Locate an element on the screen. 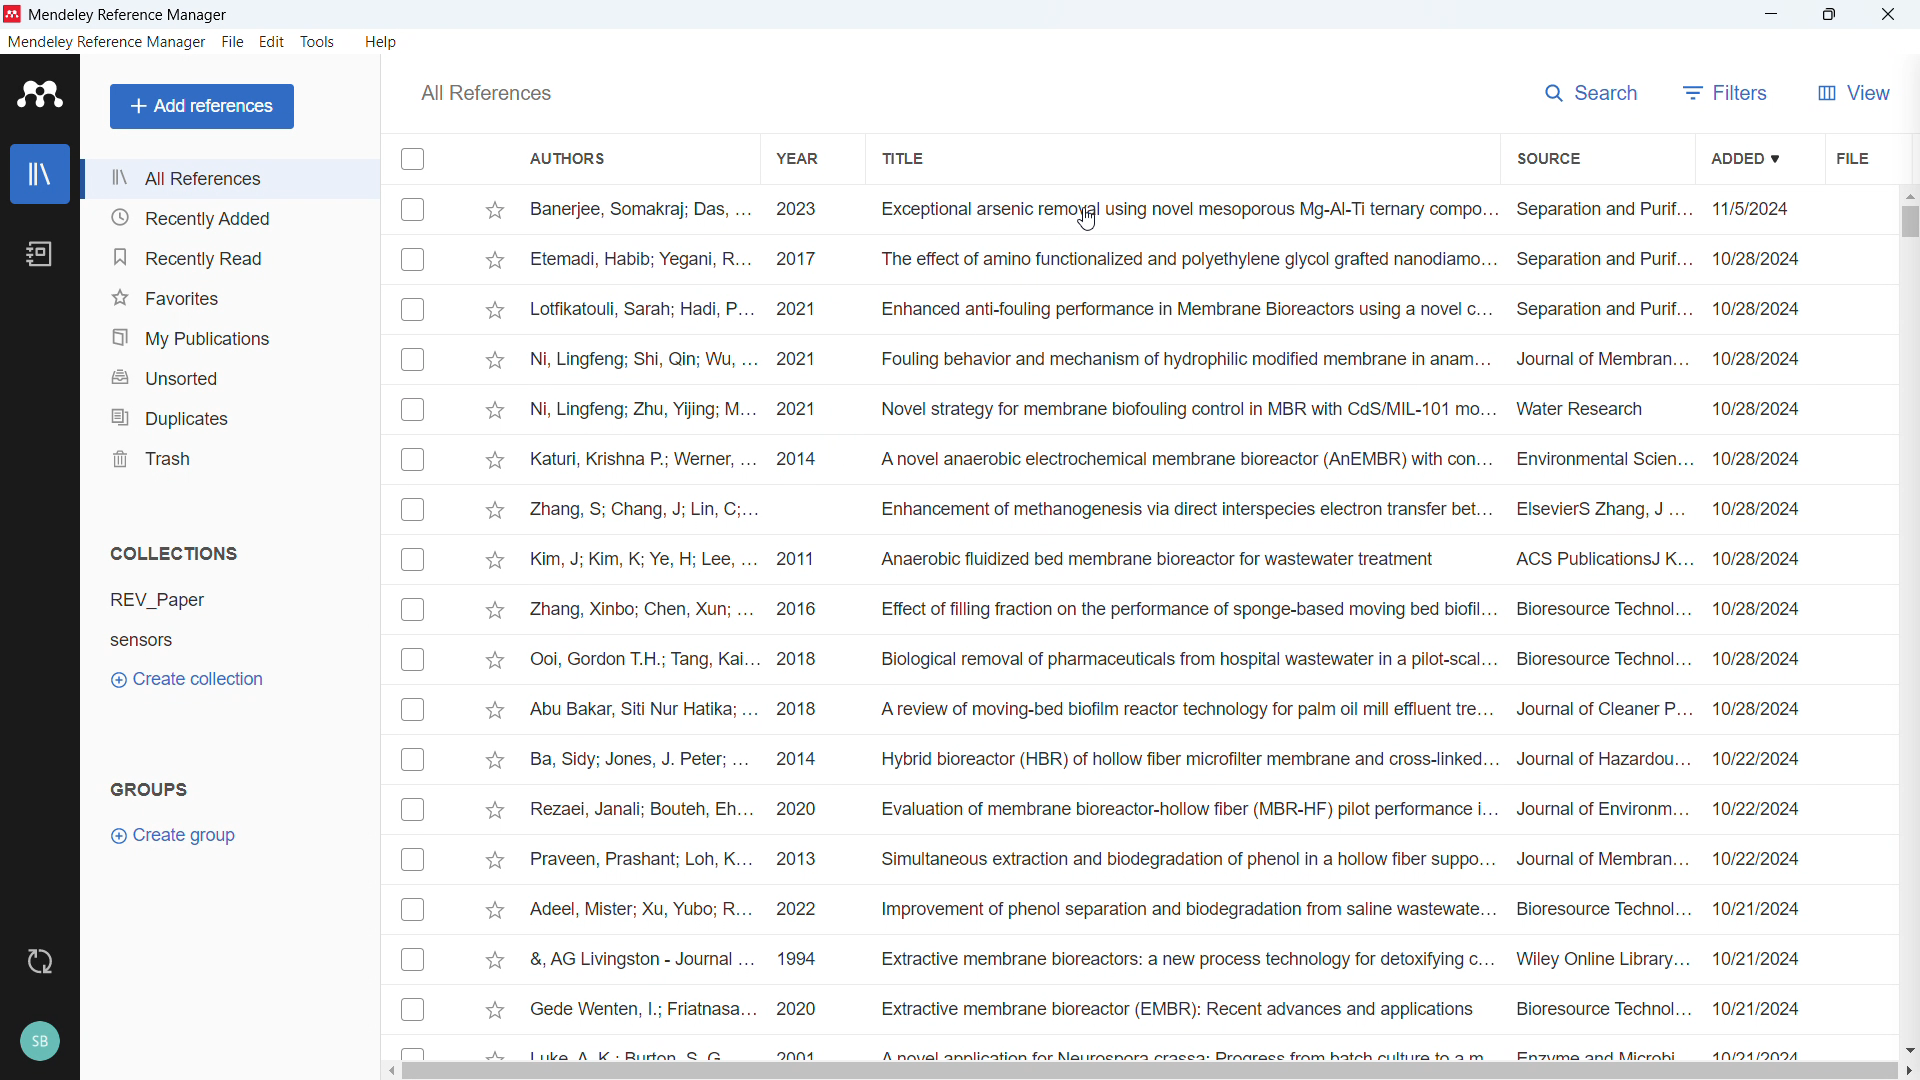 The width and height of the screenshot is (1920, 1080). exceptional arsenic removal using novel mesoporous mg-ai-ti temany compo is located at coordinates (1179, 209).